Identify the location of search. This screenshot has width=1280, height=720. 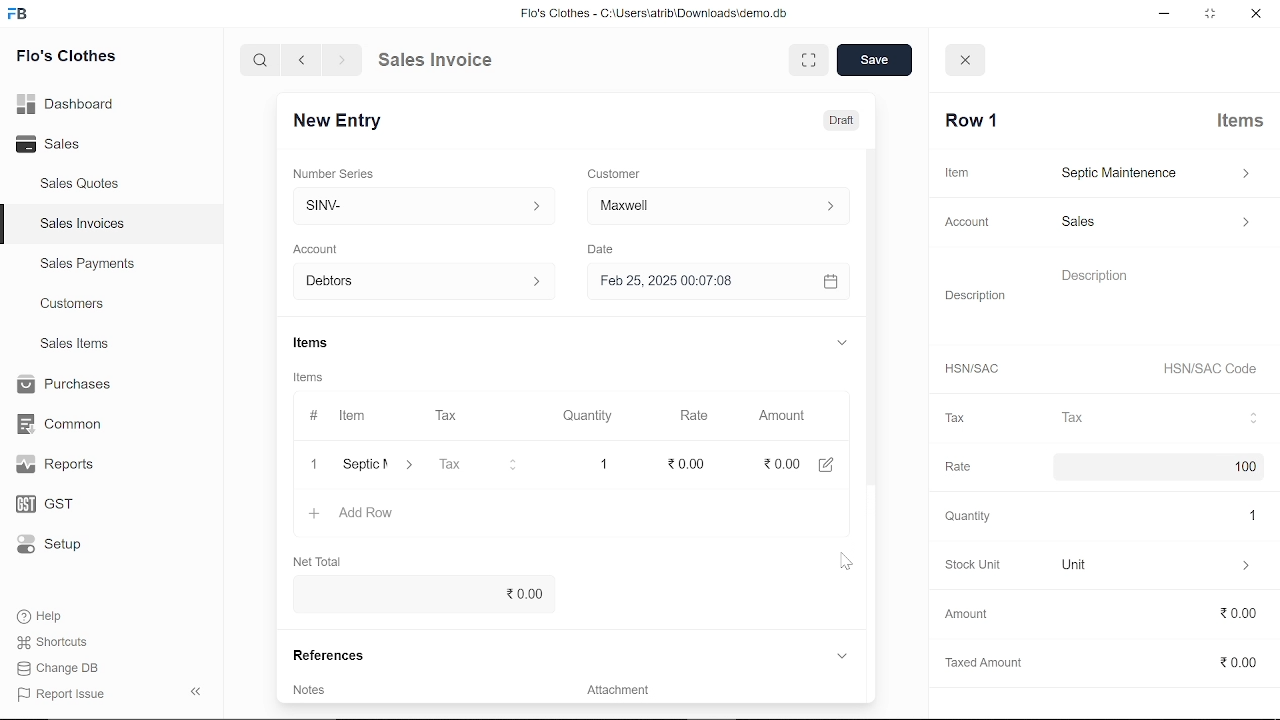
(263, 61).